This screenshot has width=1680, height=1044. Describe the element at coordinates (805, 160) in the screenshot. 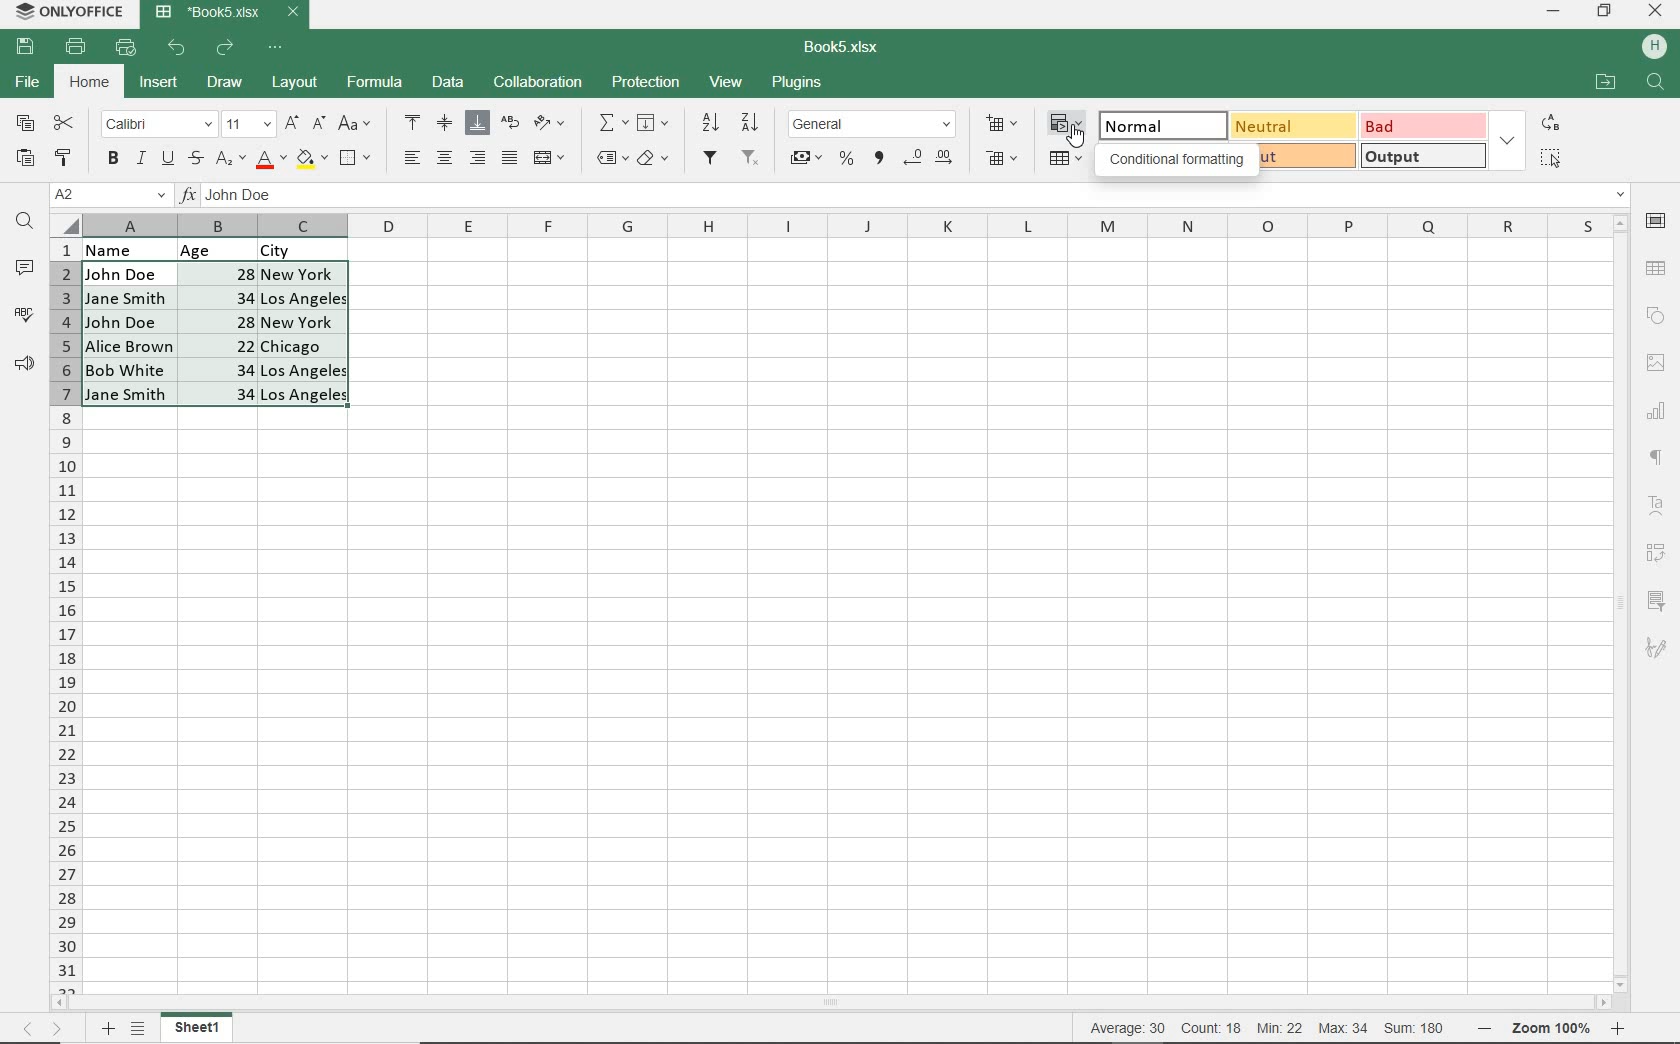

I see `ACCOUNTING STYLE` at that location.